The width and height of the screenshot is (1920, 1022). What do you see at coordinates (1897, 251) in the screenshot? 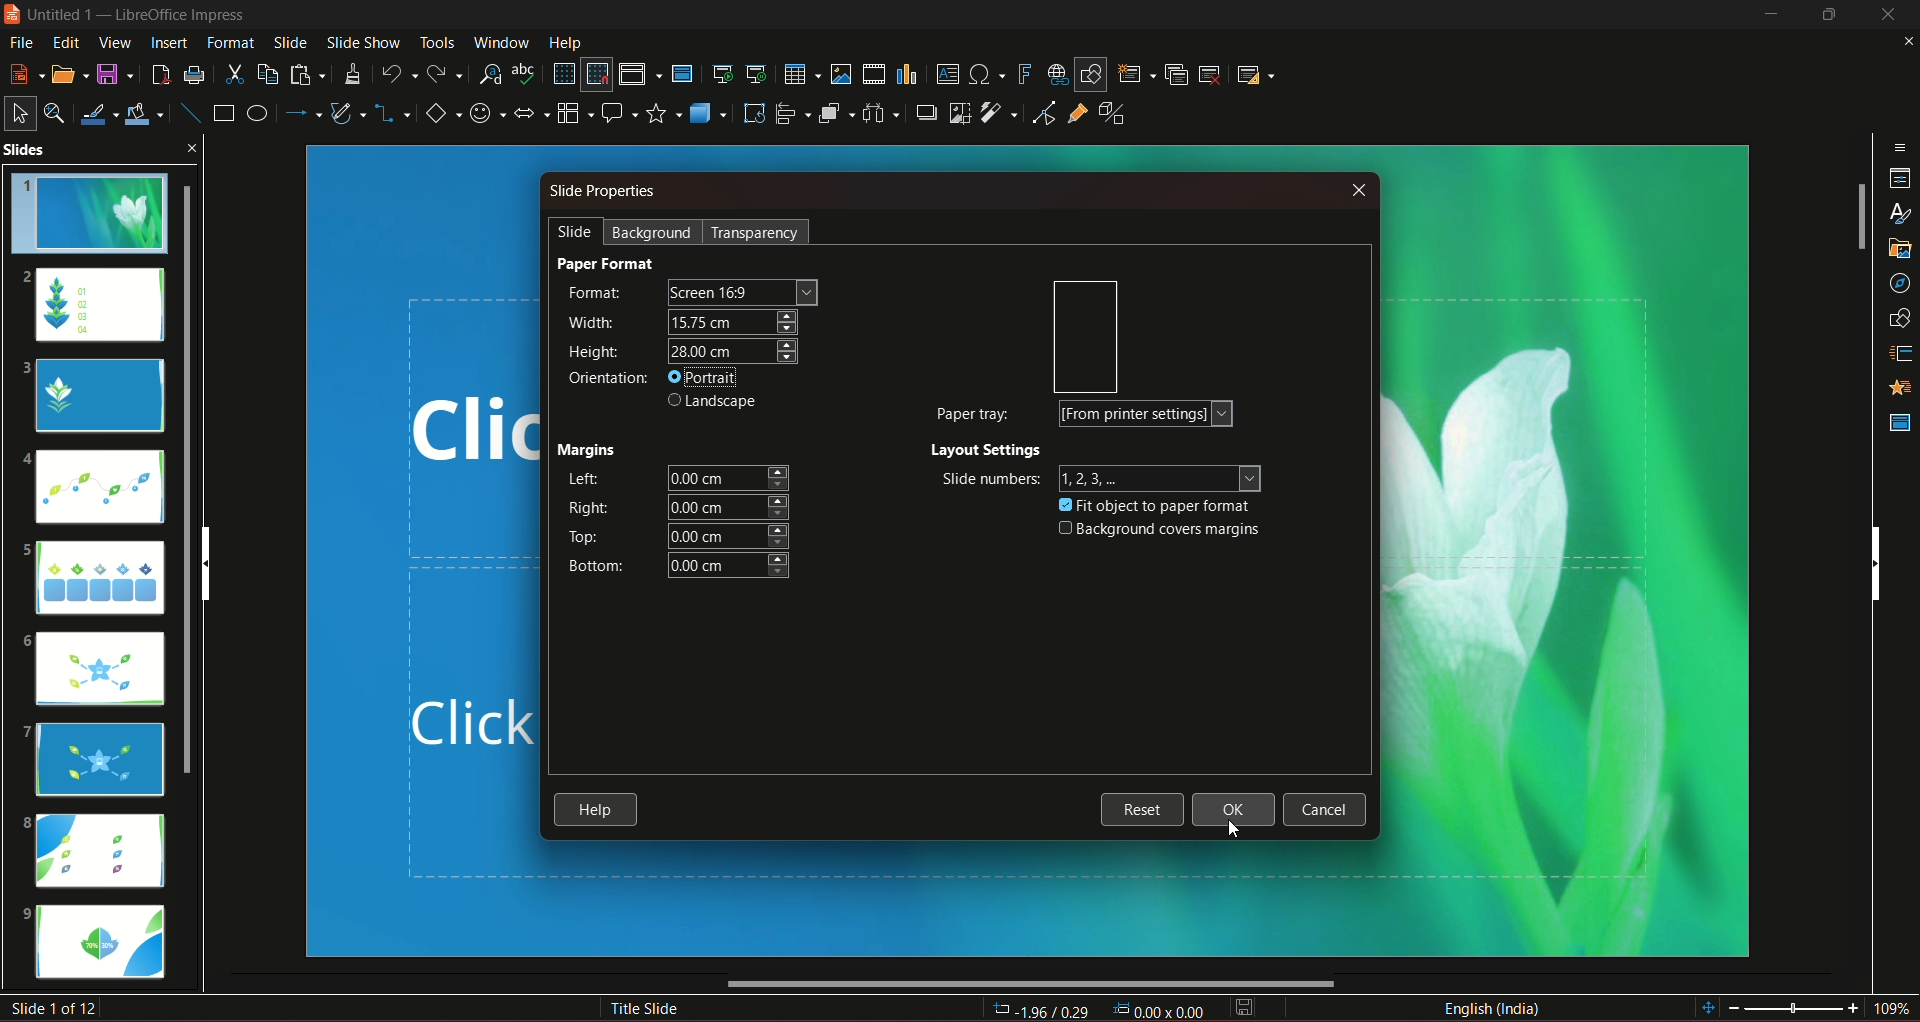
I see `gallery` at bounding box center [1897, 251].